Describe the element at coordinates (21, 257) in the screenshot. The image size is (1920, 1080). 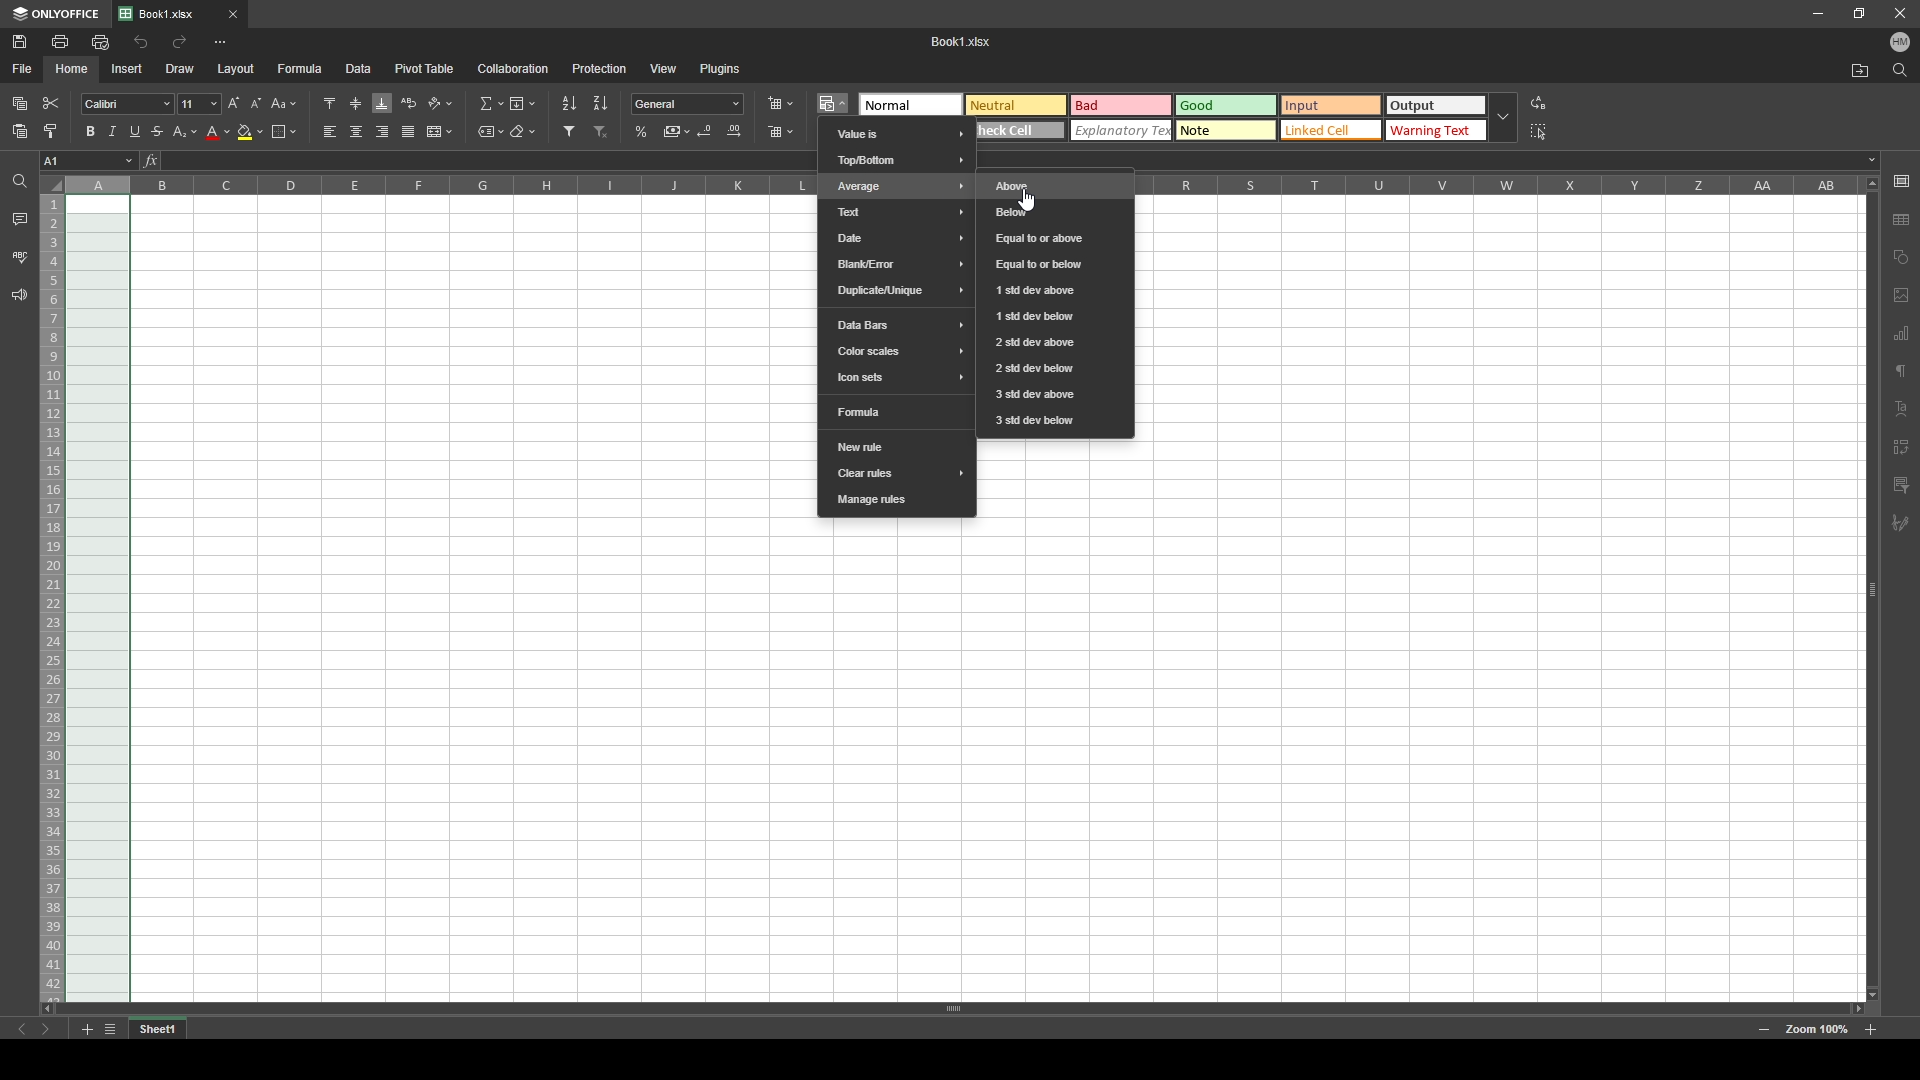
I see `spell check` at that location.